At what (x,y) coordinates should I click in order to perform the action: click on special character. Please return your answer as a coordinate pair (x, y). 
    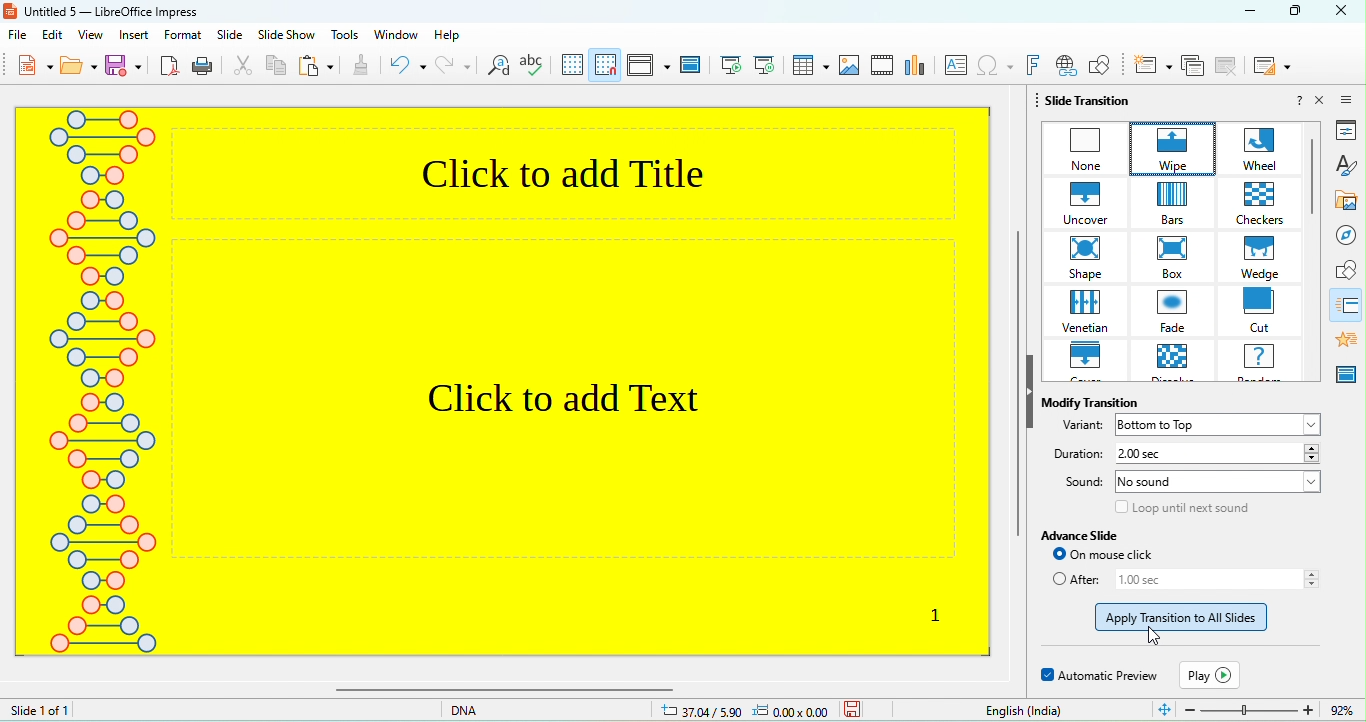
    Looking at the image, I should click on (993, 69).